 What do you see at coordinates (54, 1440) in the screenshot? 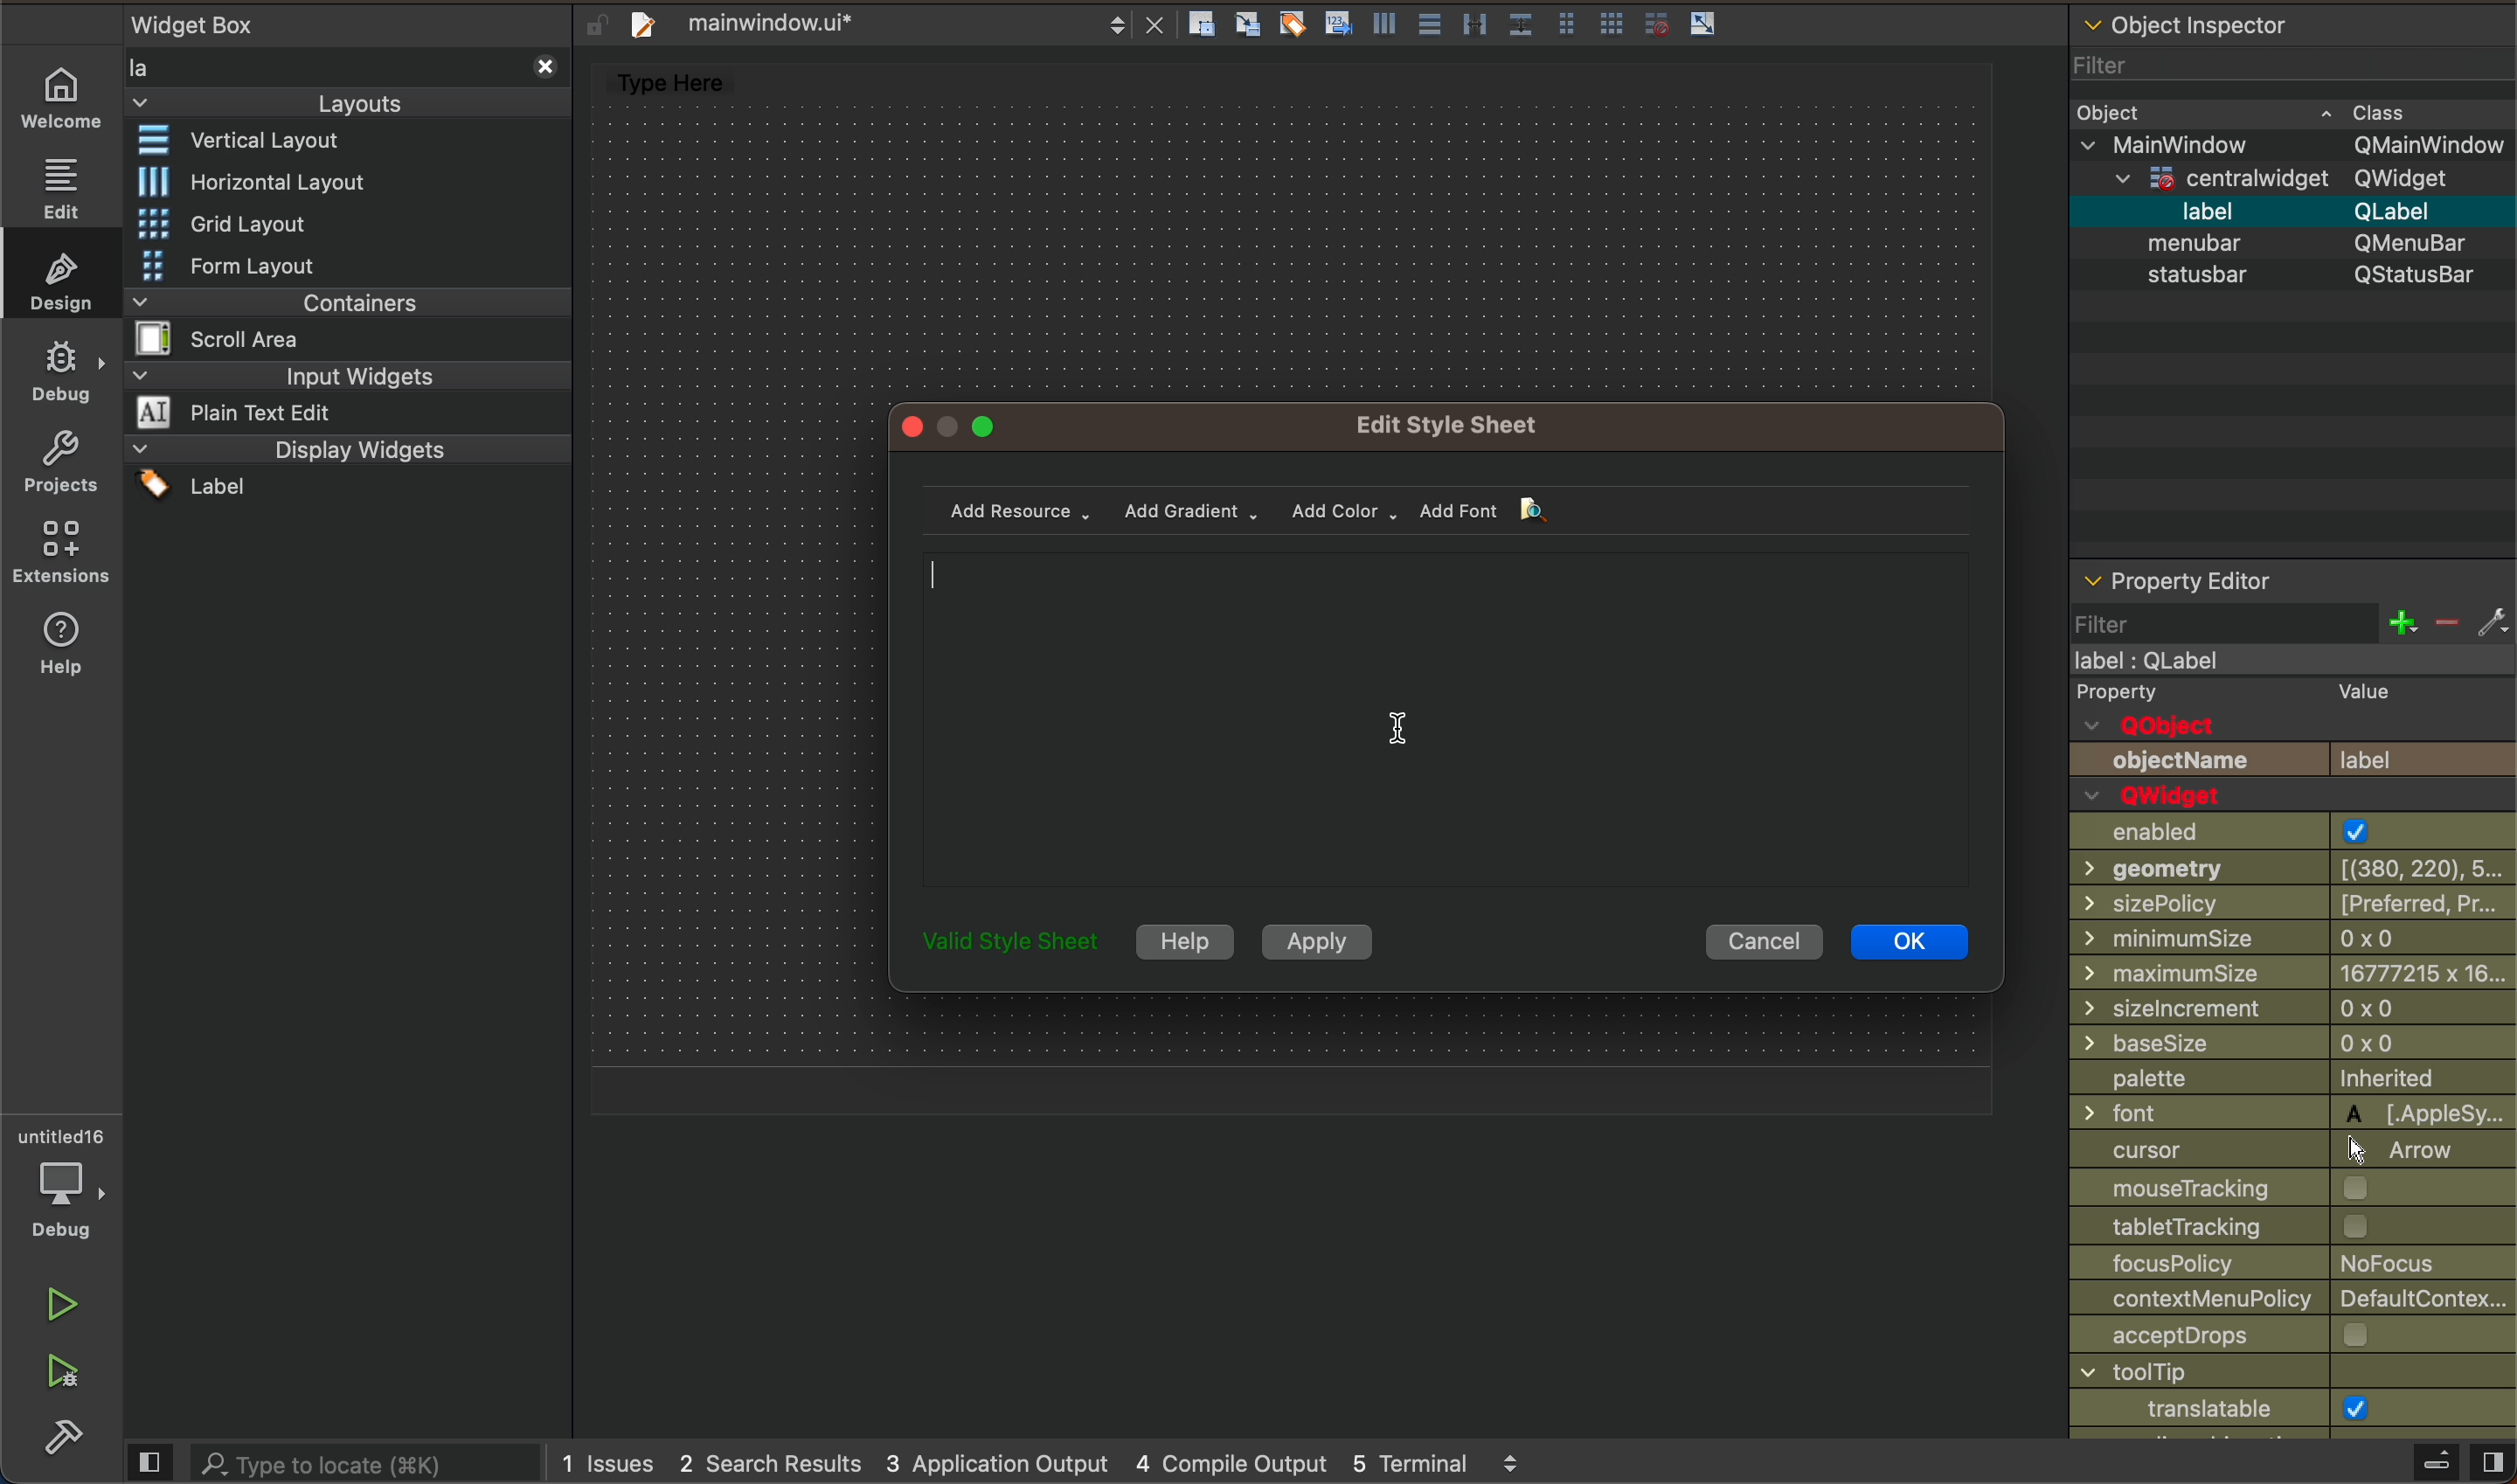
I see `build` at bounding box center [54, 1440].